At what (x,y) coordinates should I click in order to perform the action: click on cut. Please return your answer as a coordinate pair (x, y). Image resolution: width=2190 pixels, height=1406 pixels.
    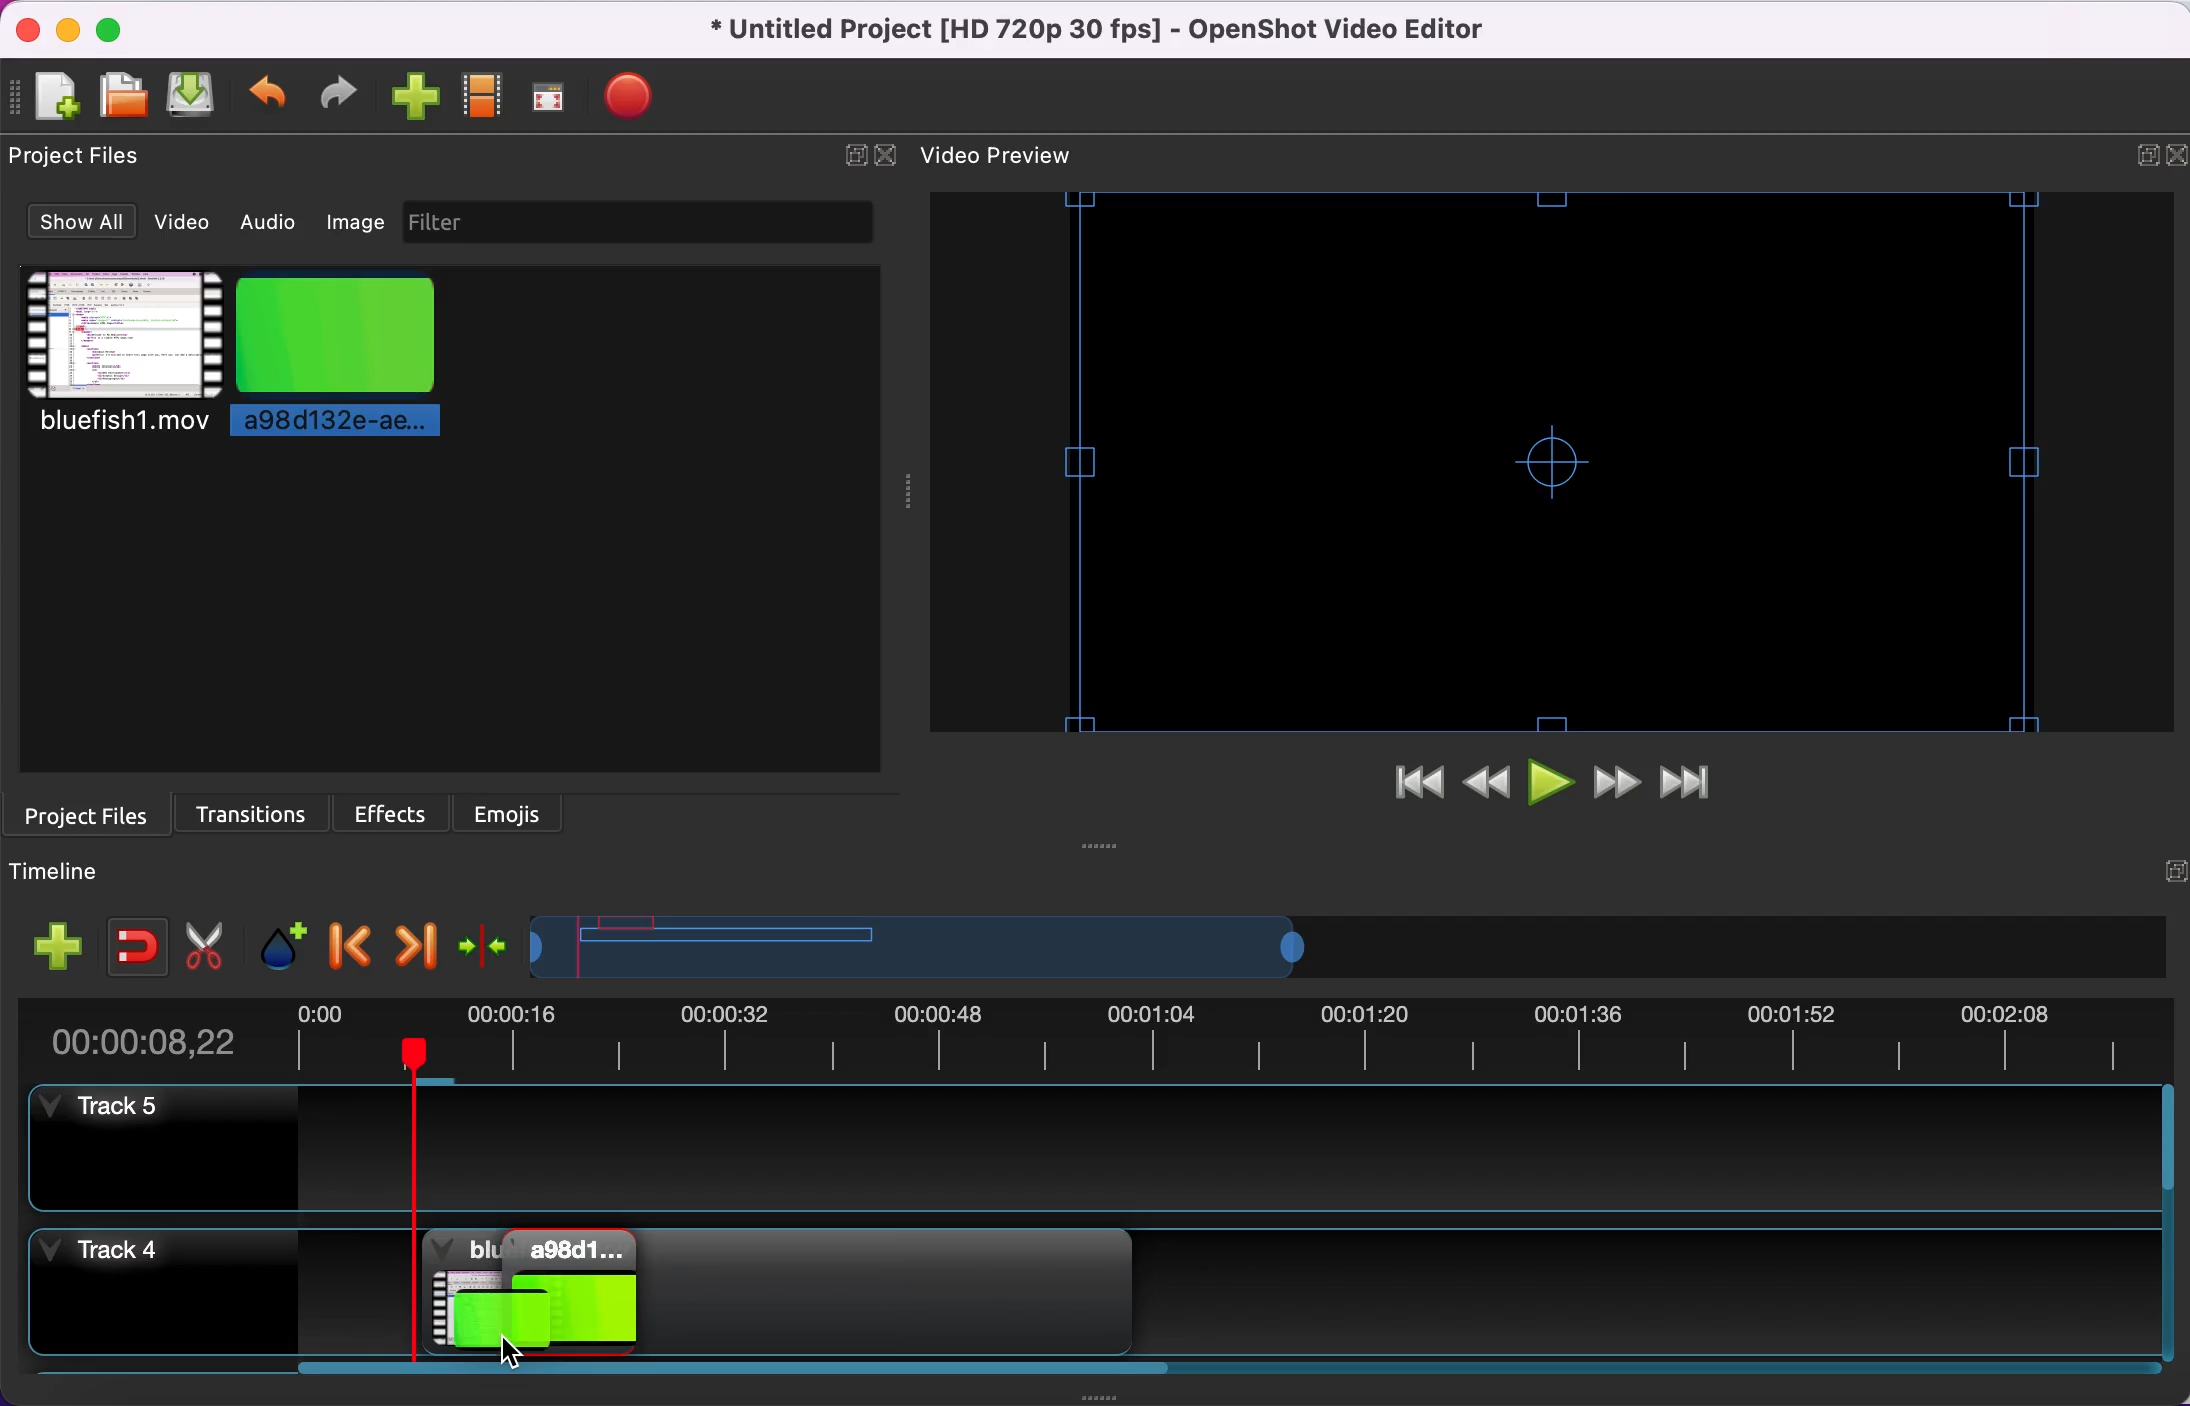
    Looking at the image, I should click on (207, 941).